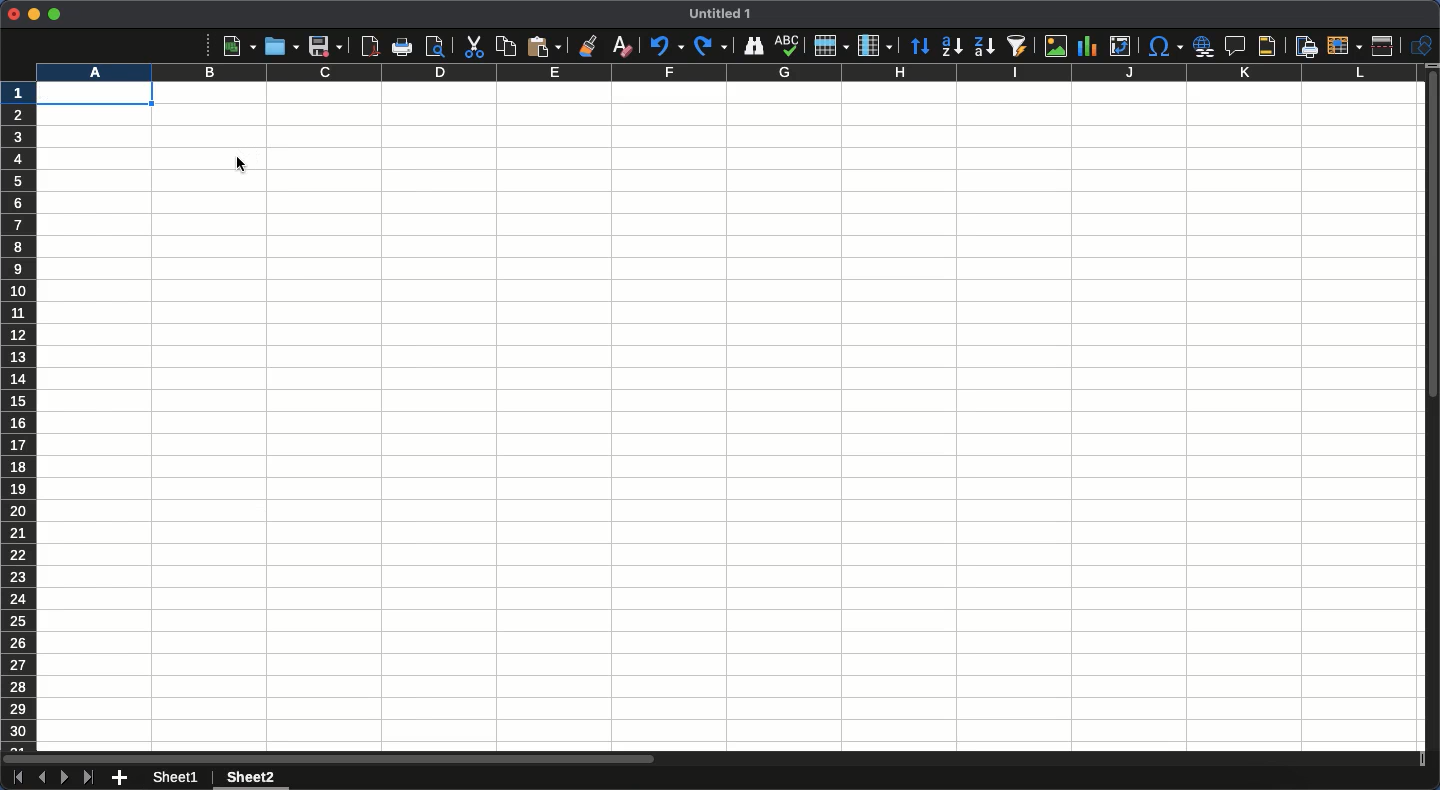 The image size is (1440, 790). Describe the element at coordinates (13, 14) in the screenshot. I see `Close` at that location.